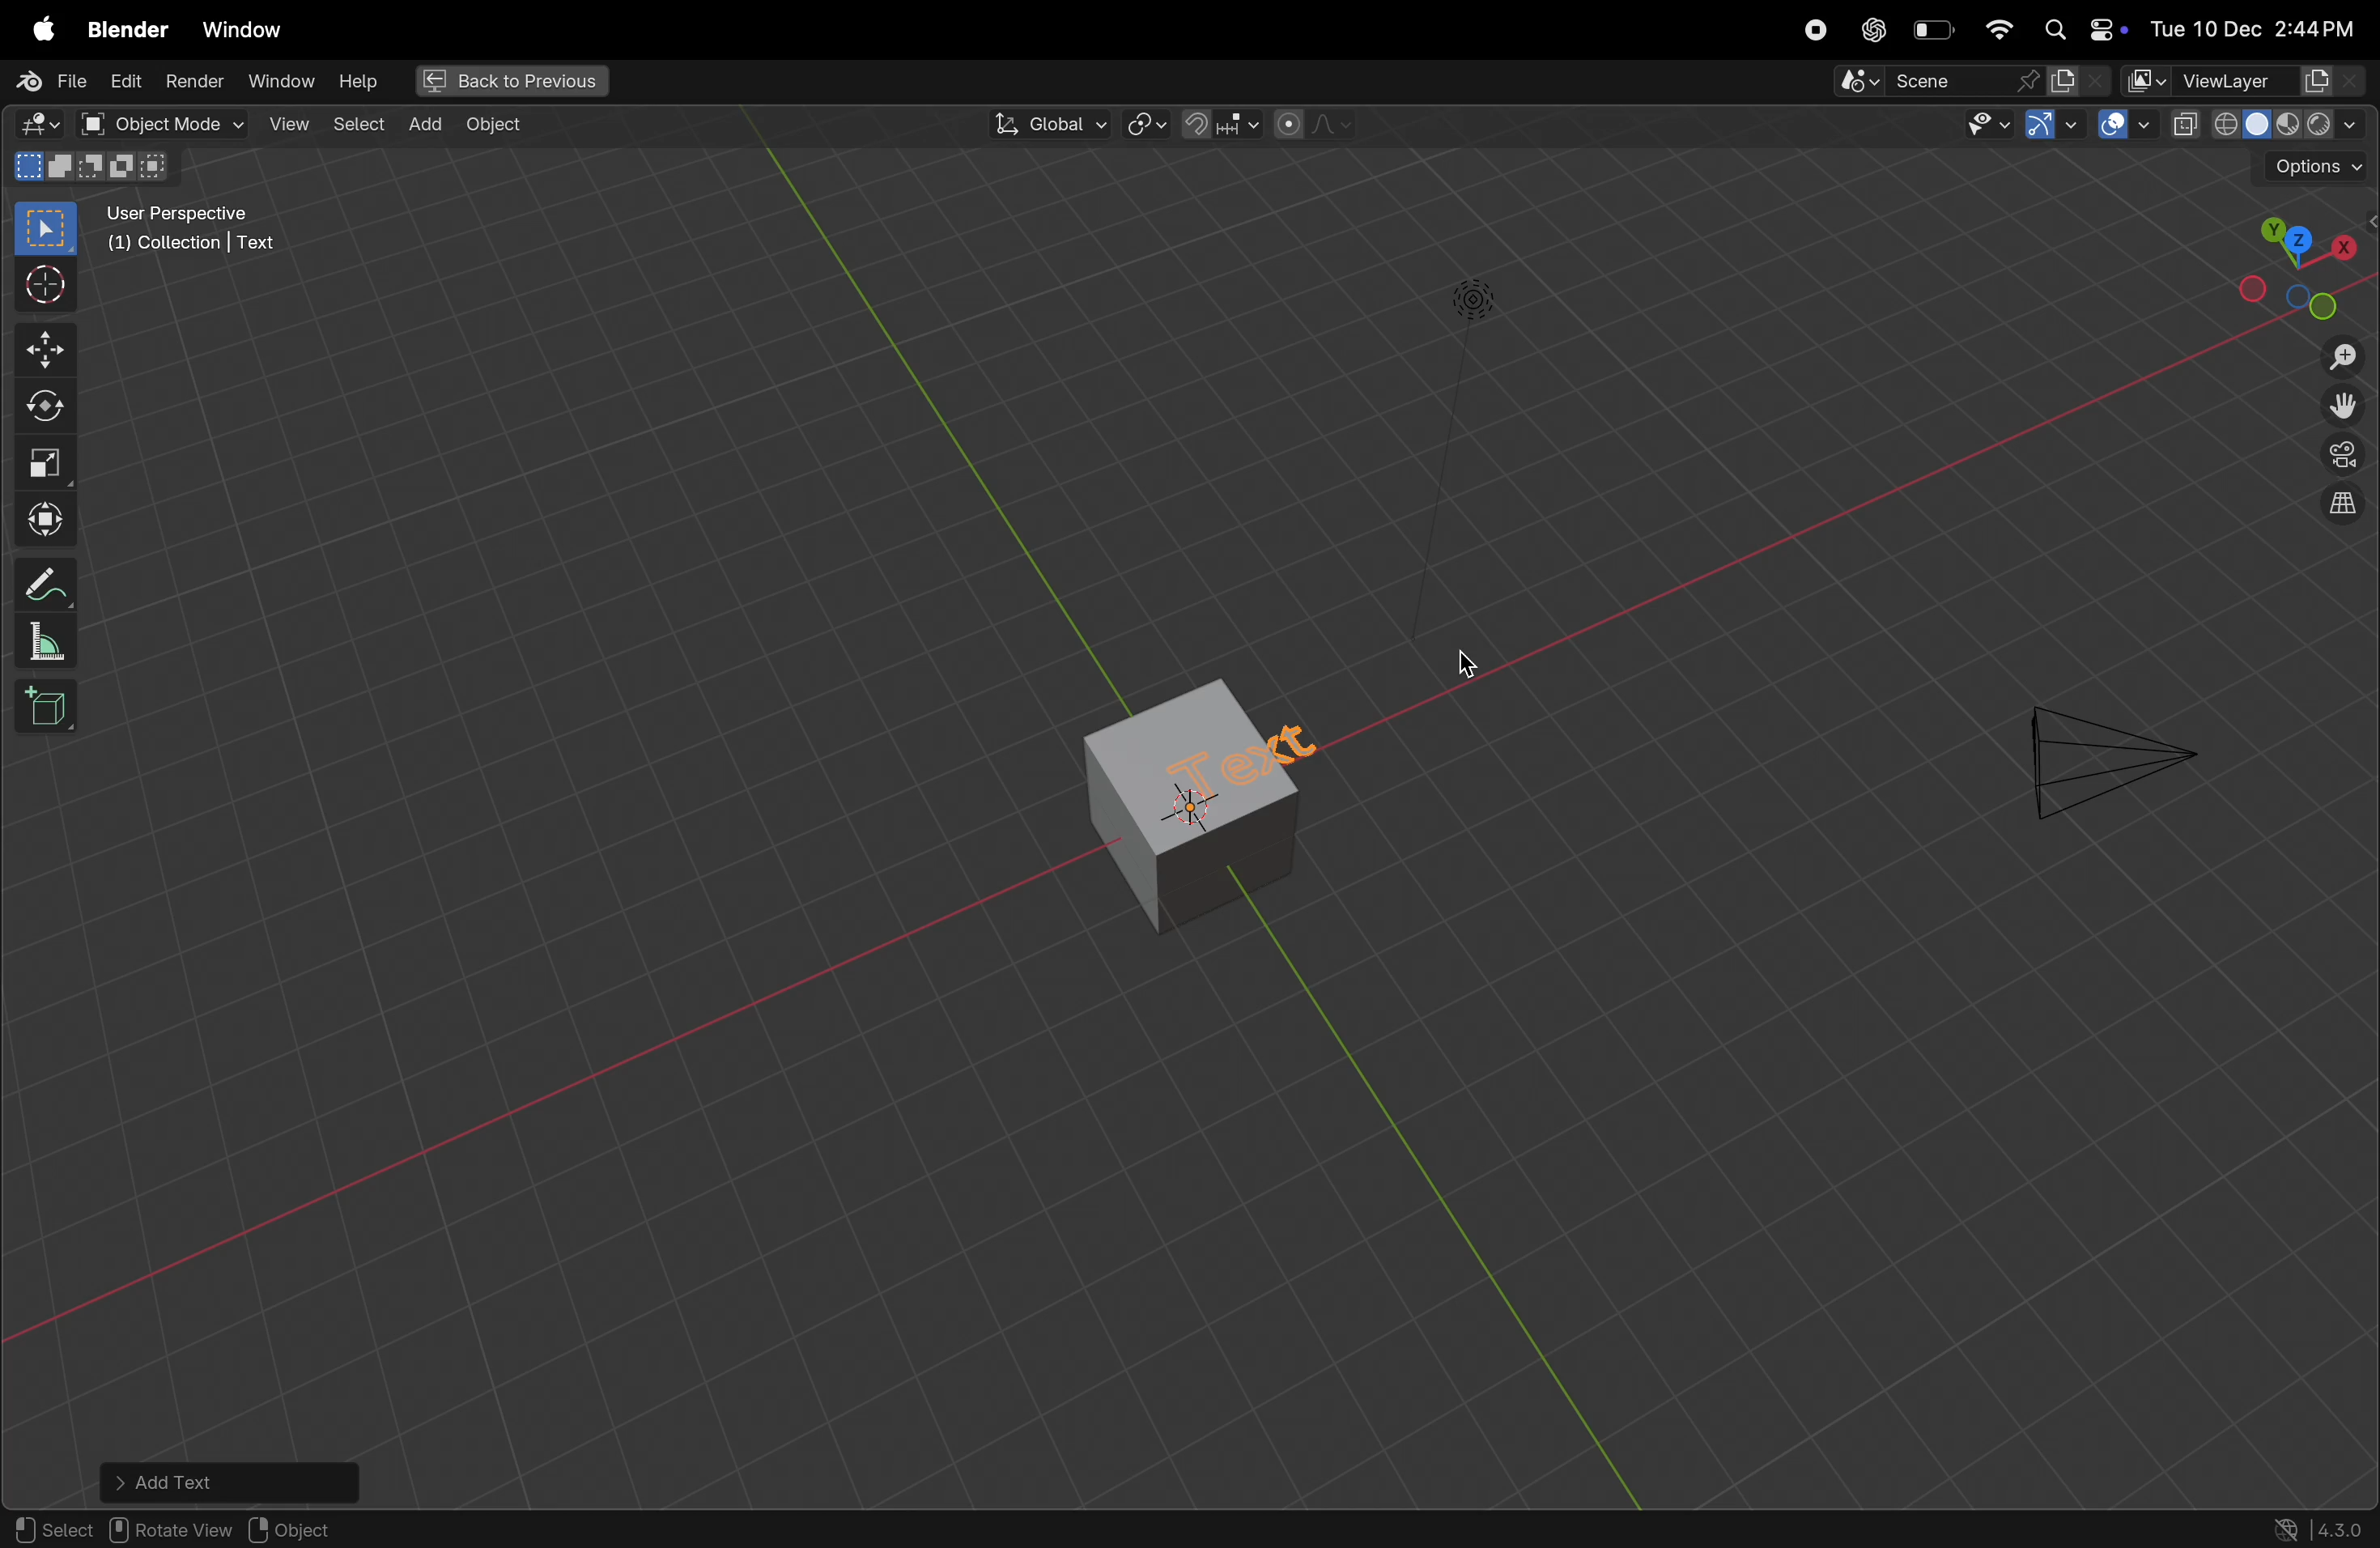  Describe the element at coordinates (1922, 84) in the screenshot. I see `sence` at that location.